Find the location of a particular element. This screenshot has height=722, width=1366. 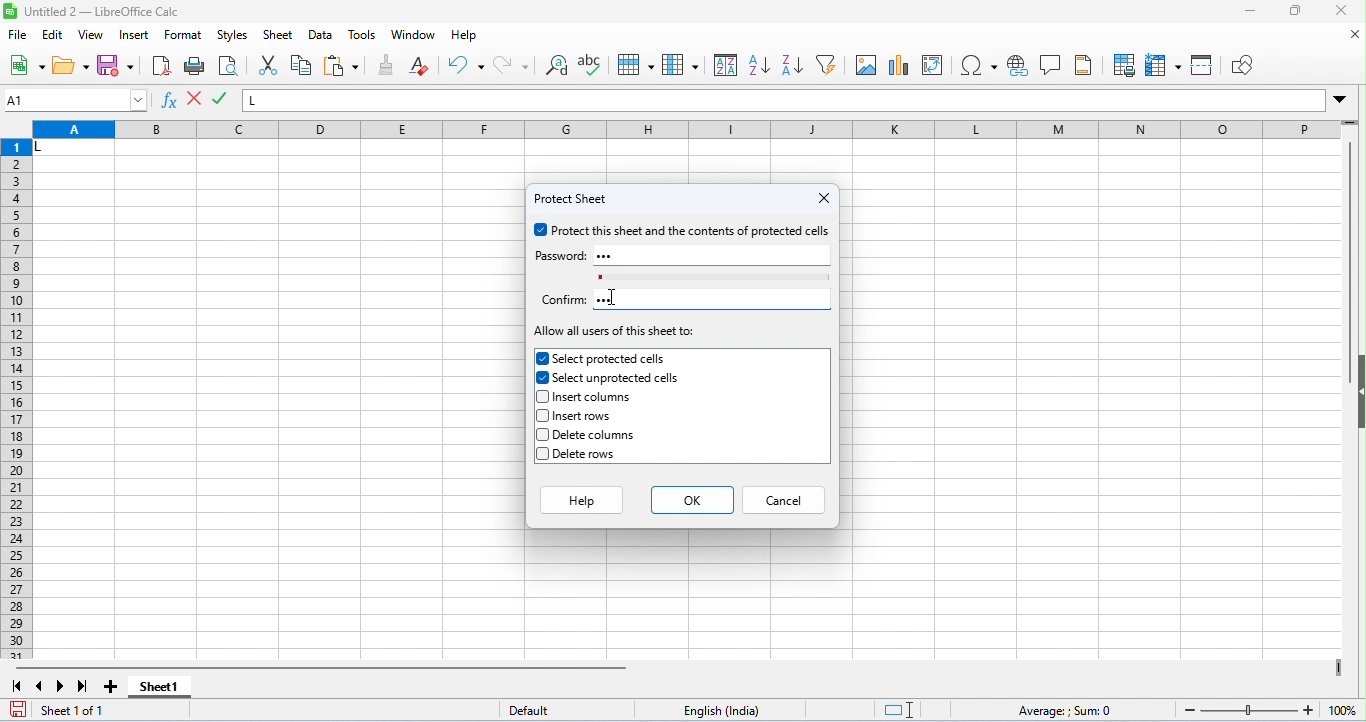

close is located at coordinates (823, 198).